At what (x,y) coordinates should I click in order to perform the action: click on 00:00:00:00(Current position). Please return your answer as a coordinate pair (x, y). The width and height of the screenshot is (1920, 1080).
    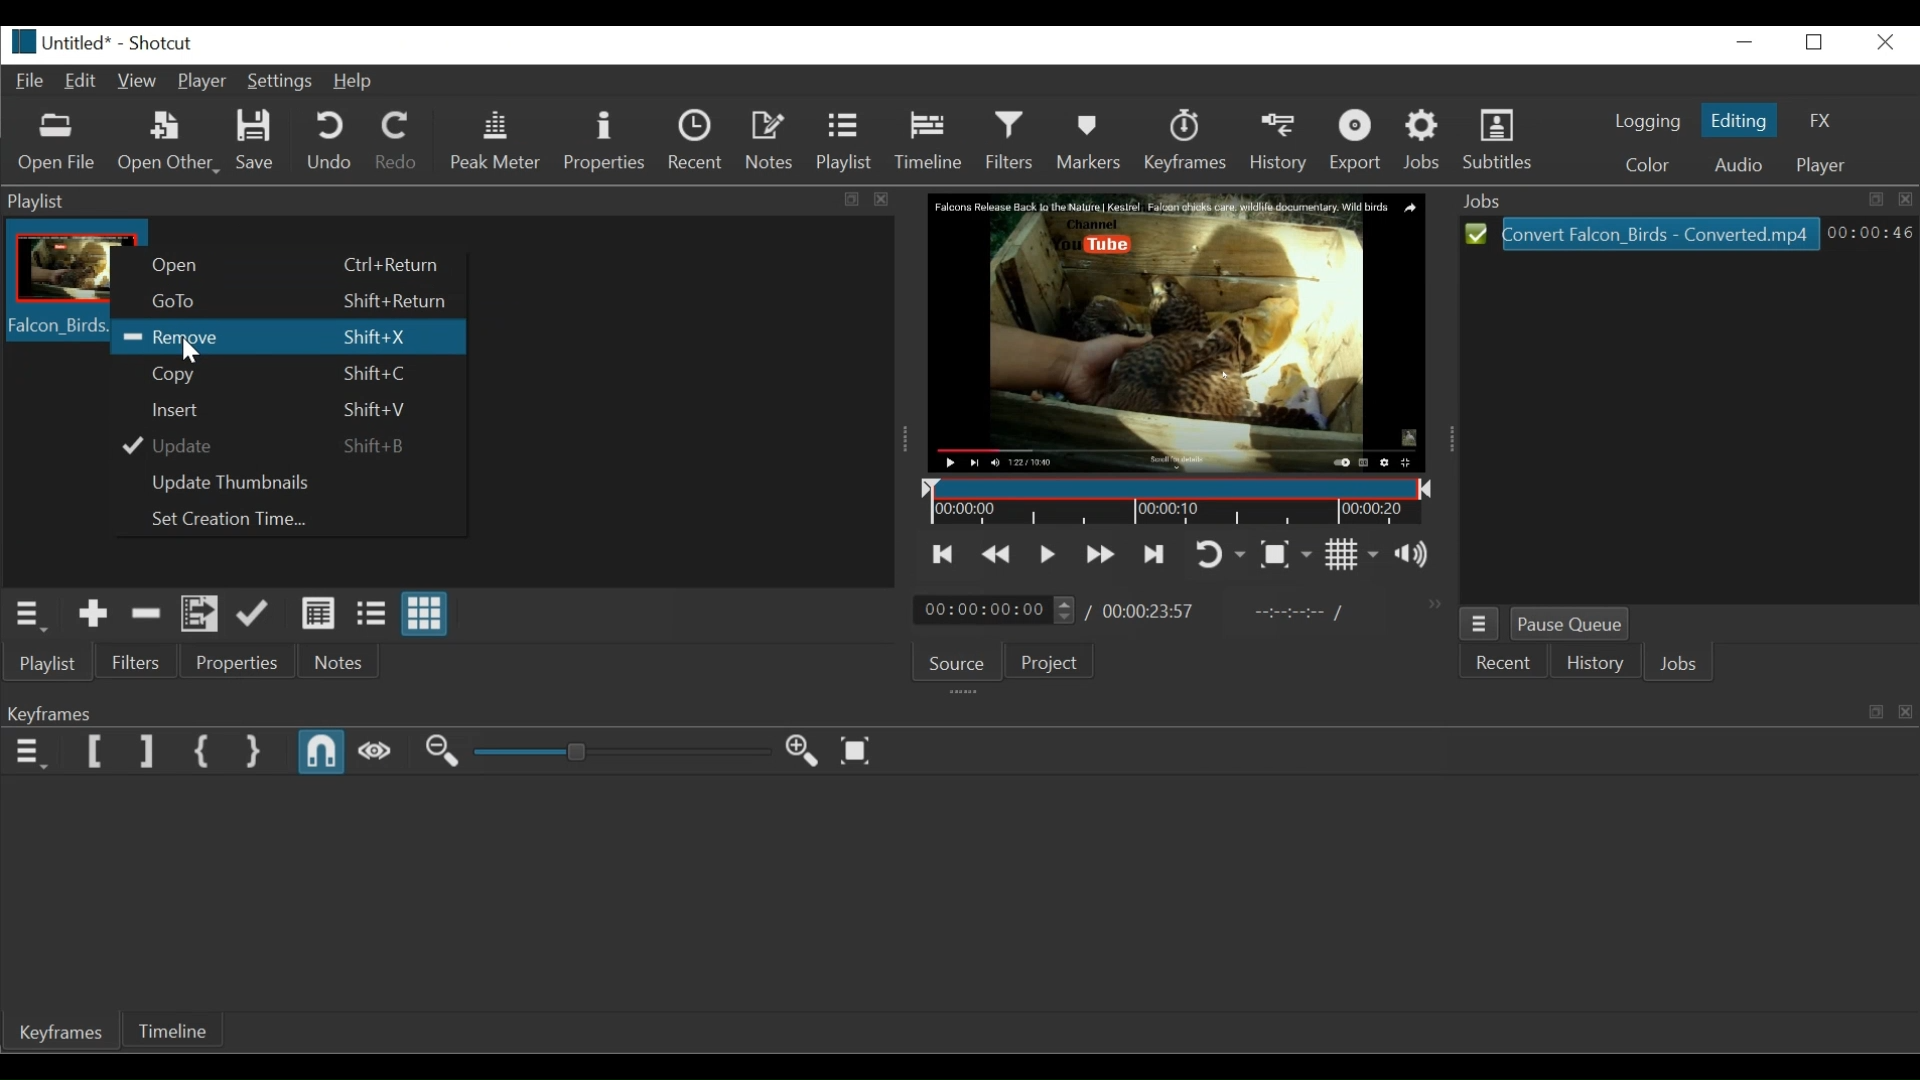
    Looking at the image, I should click on (993, 611).